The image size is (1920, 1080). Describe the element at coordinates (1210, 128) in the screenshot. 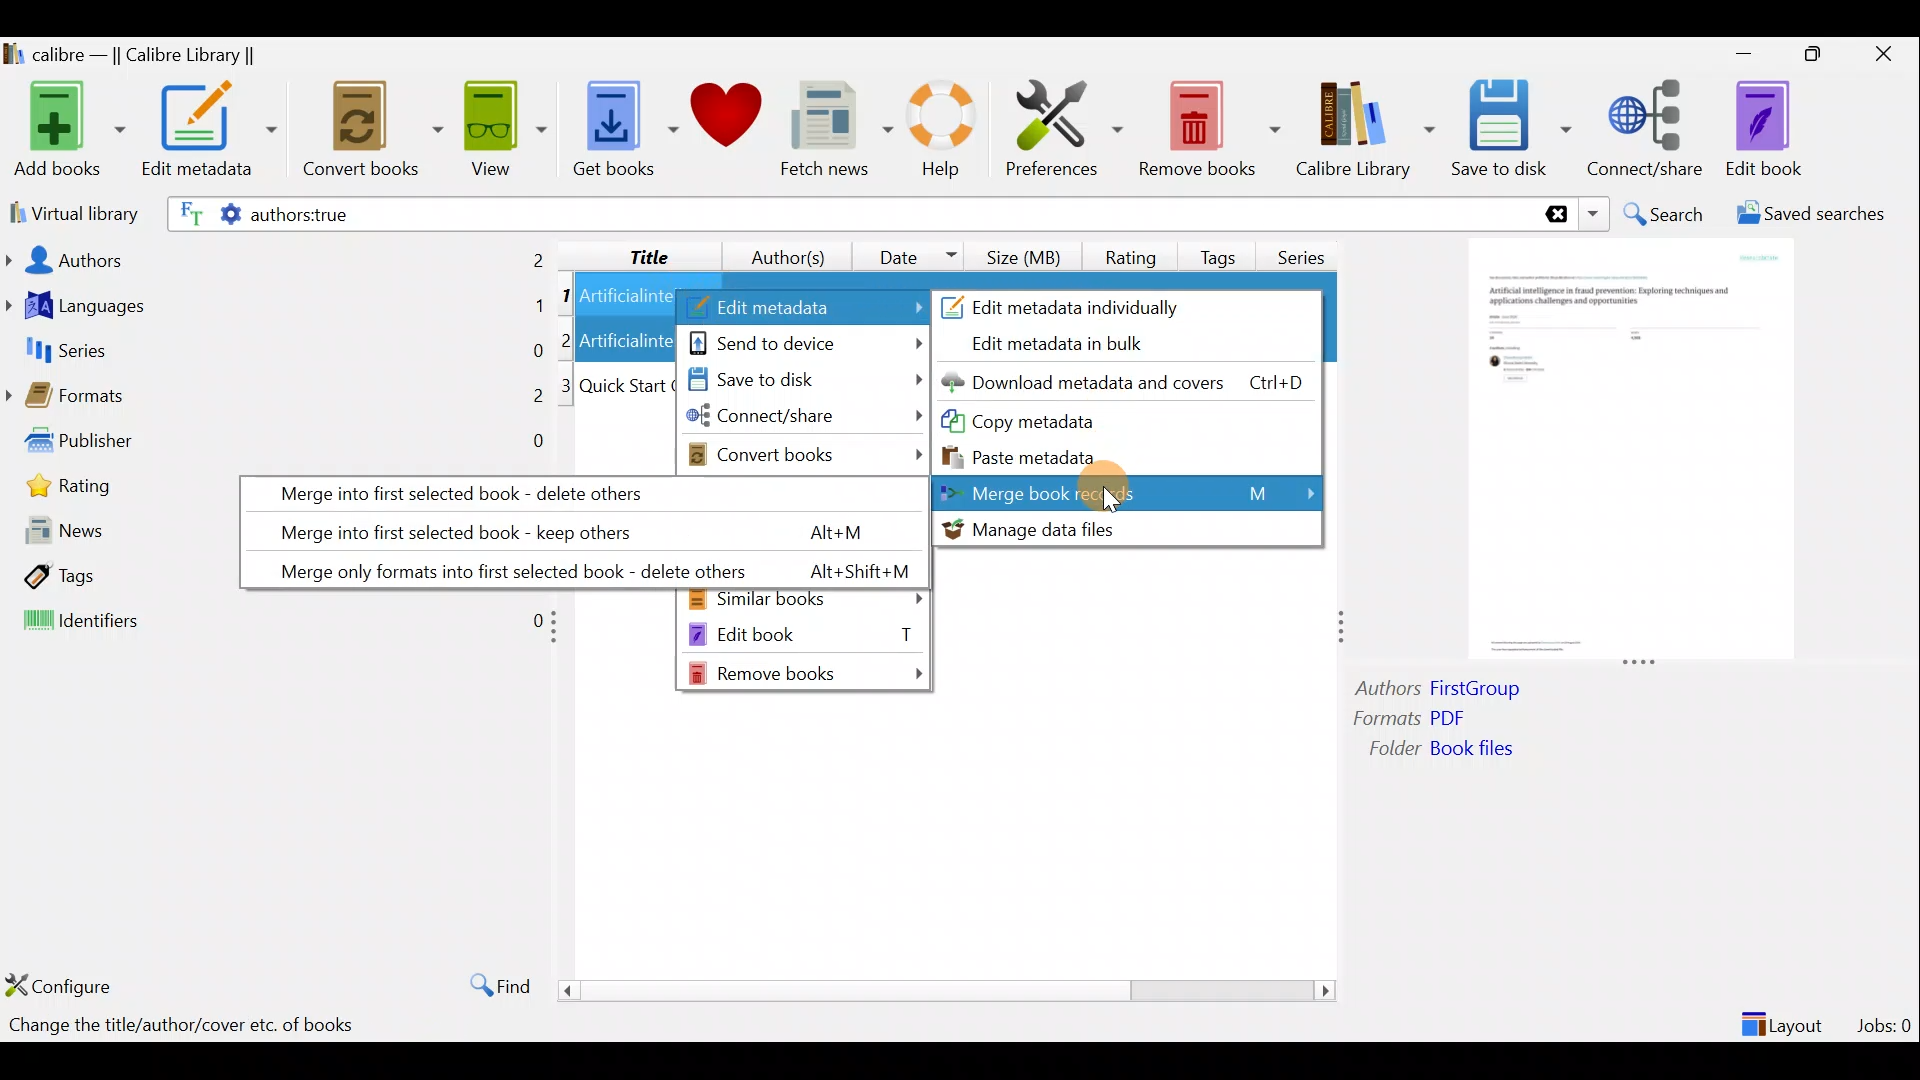

I see `Remove books` at that location.